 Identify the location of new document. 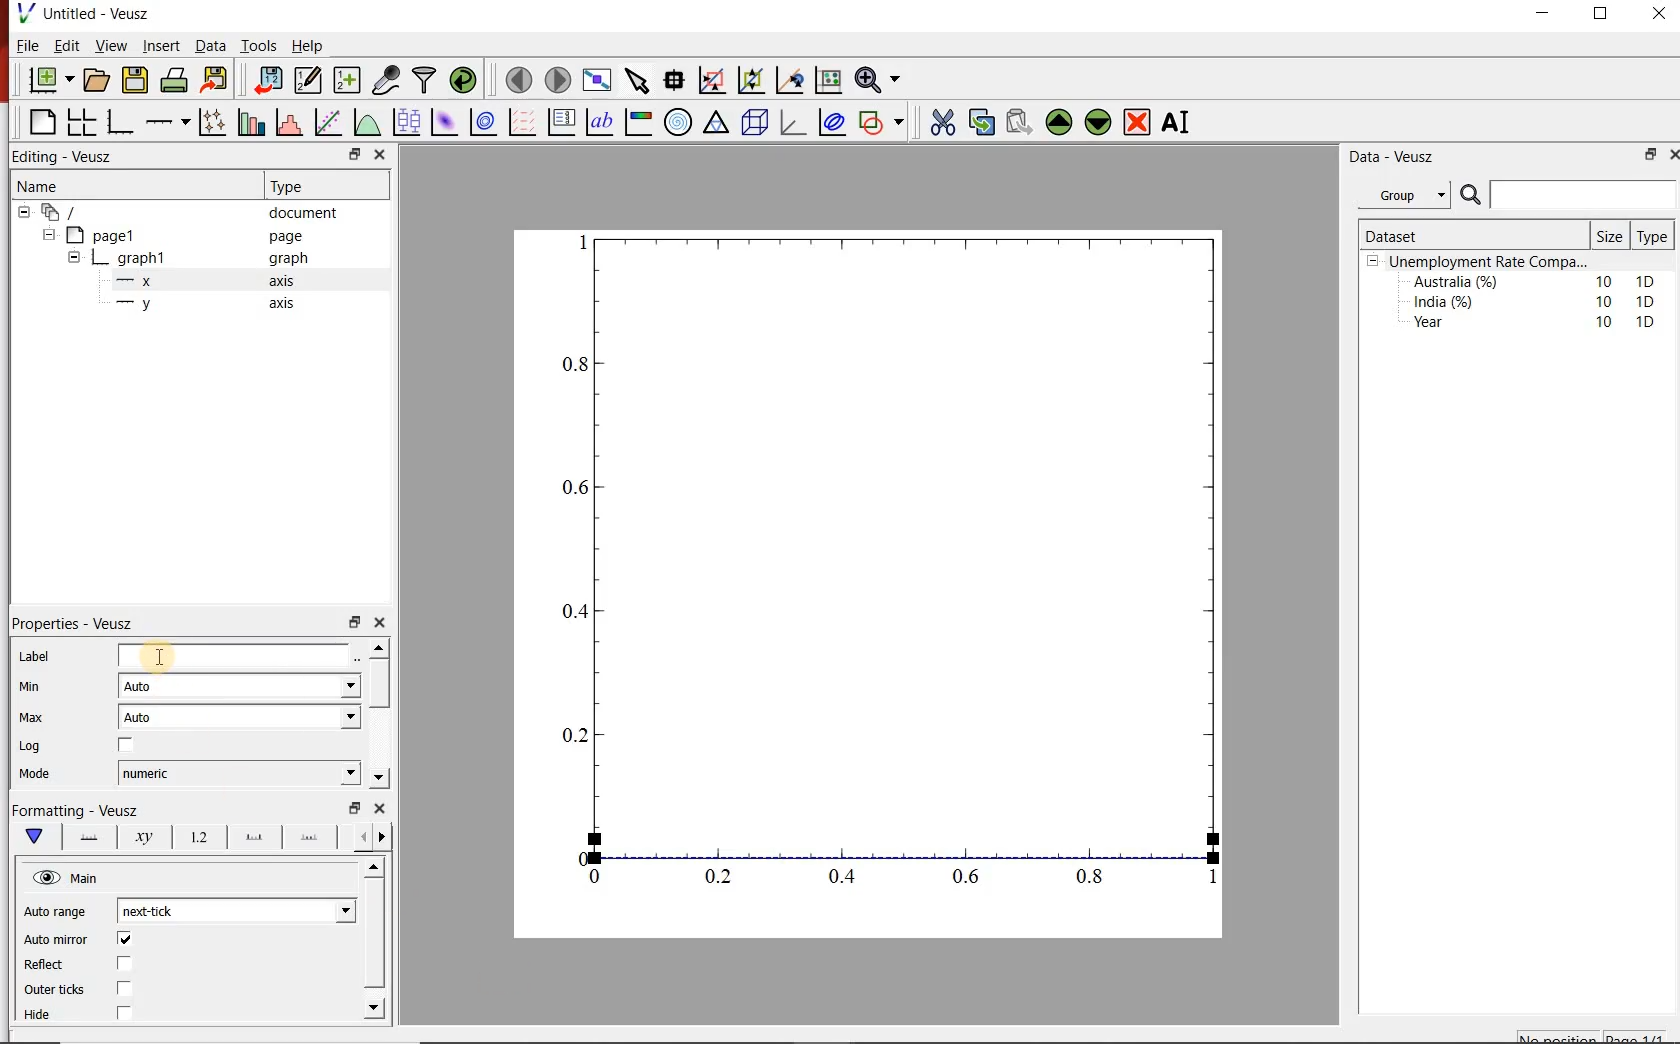
(52, 79).